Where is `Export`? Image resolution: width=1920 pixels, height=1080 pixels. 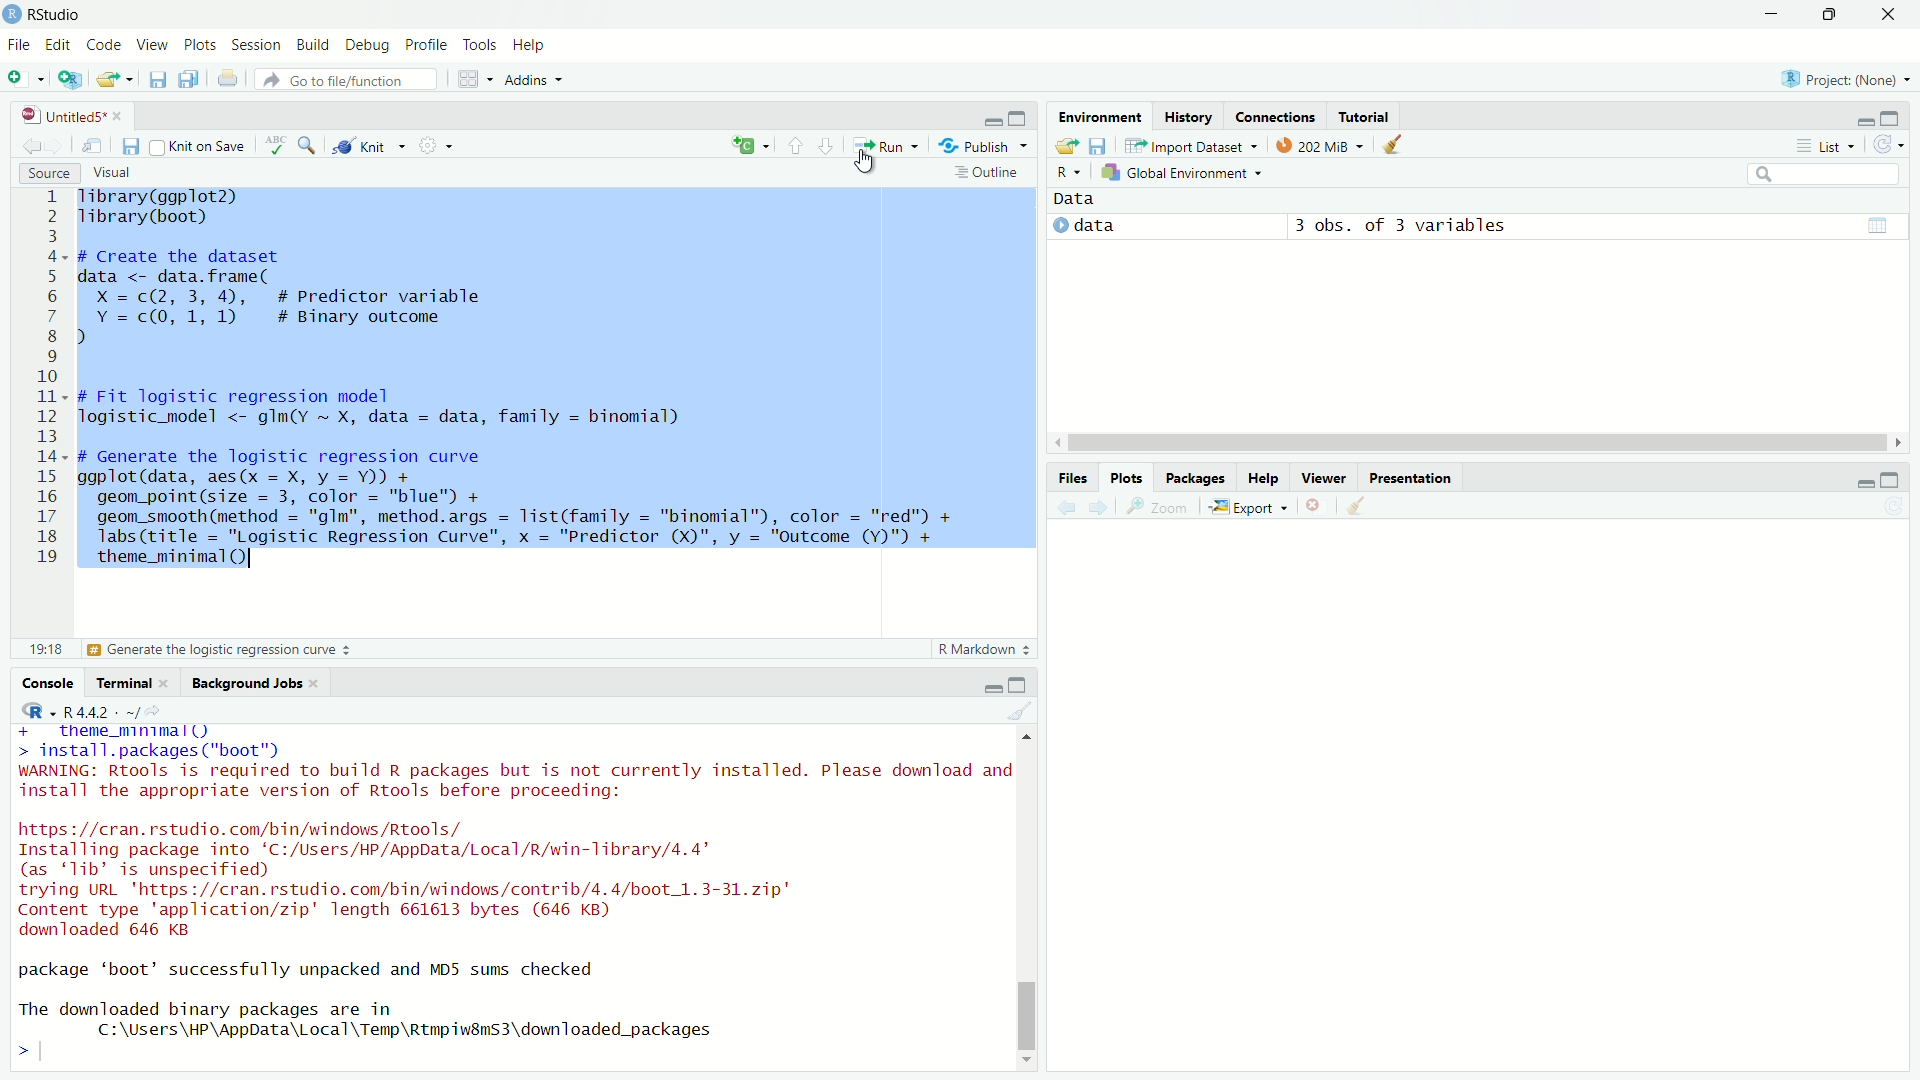
Export is located at coordinates (1249, 506).